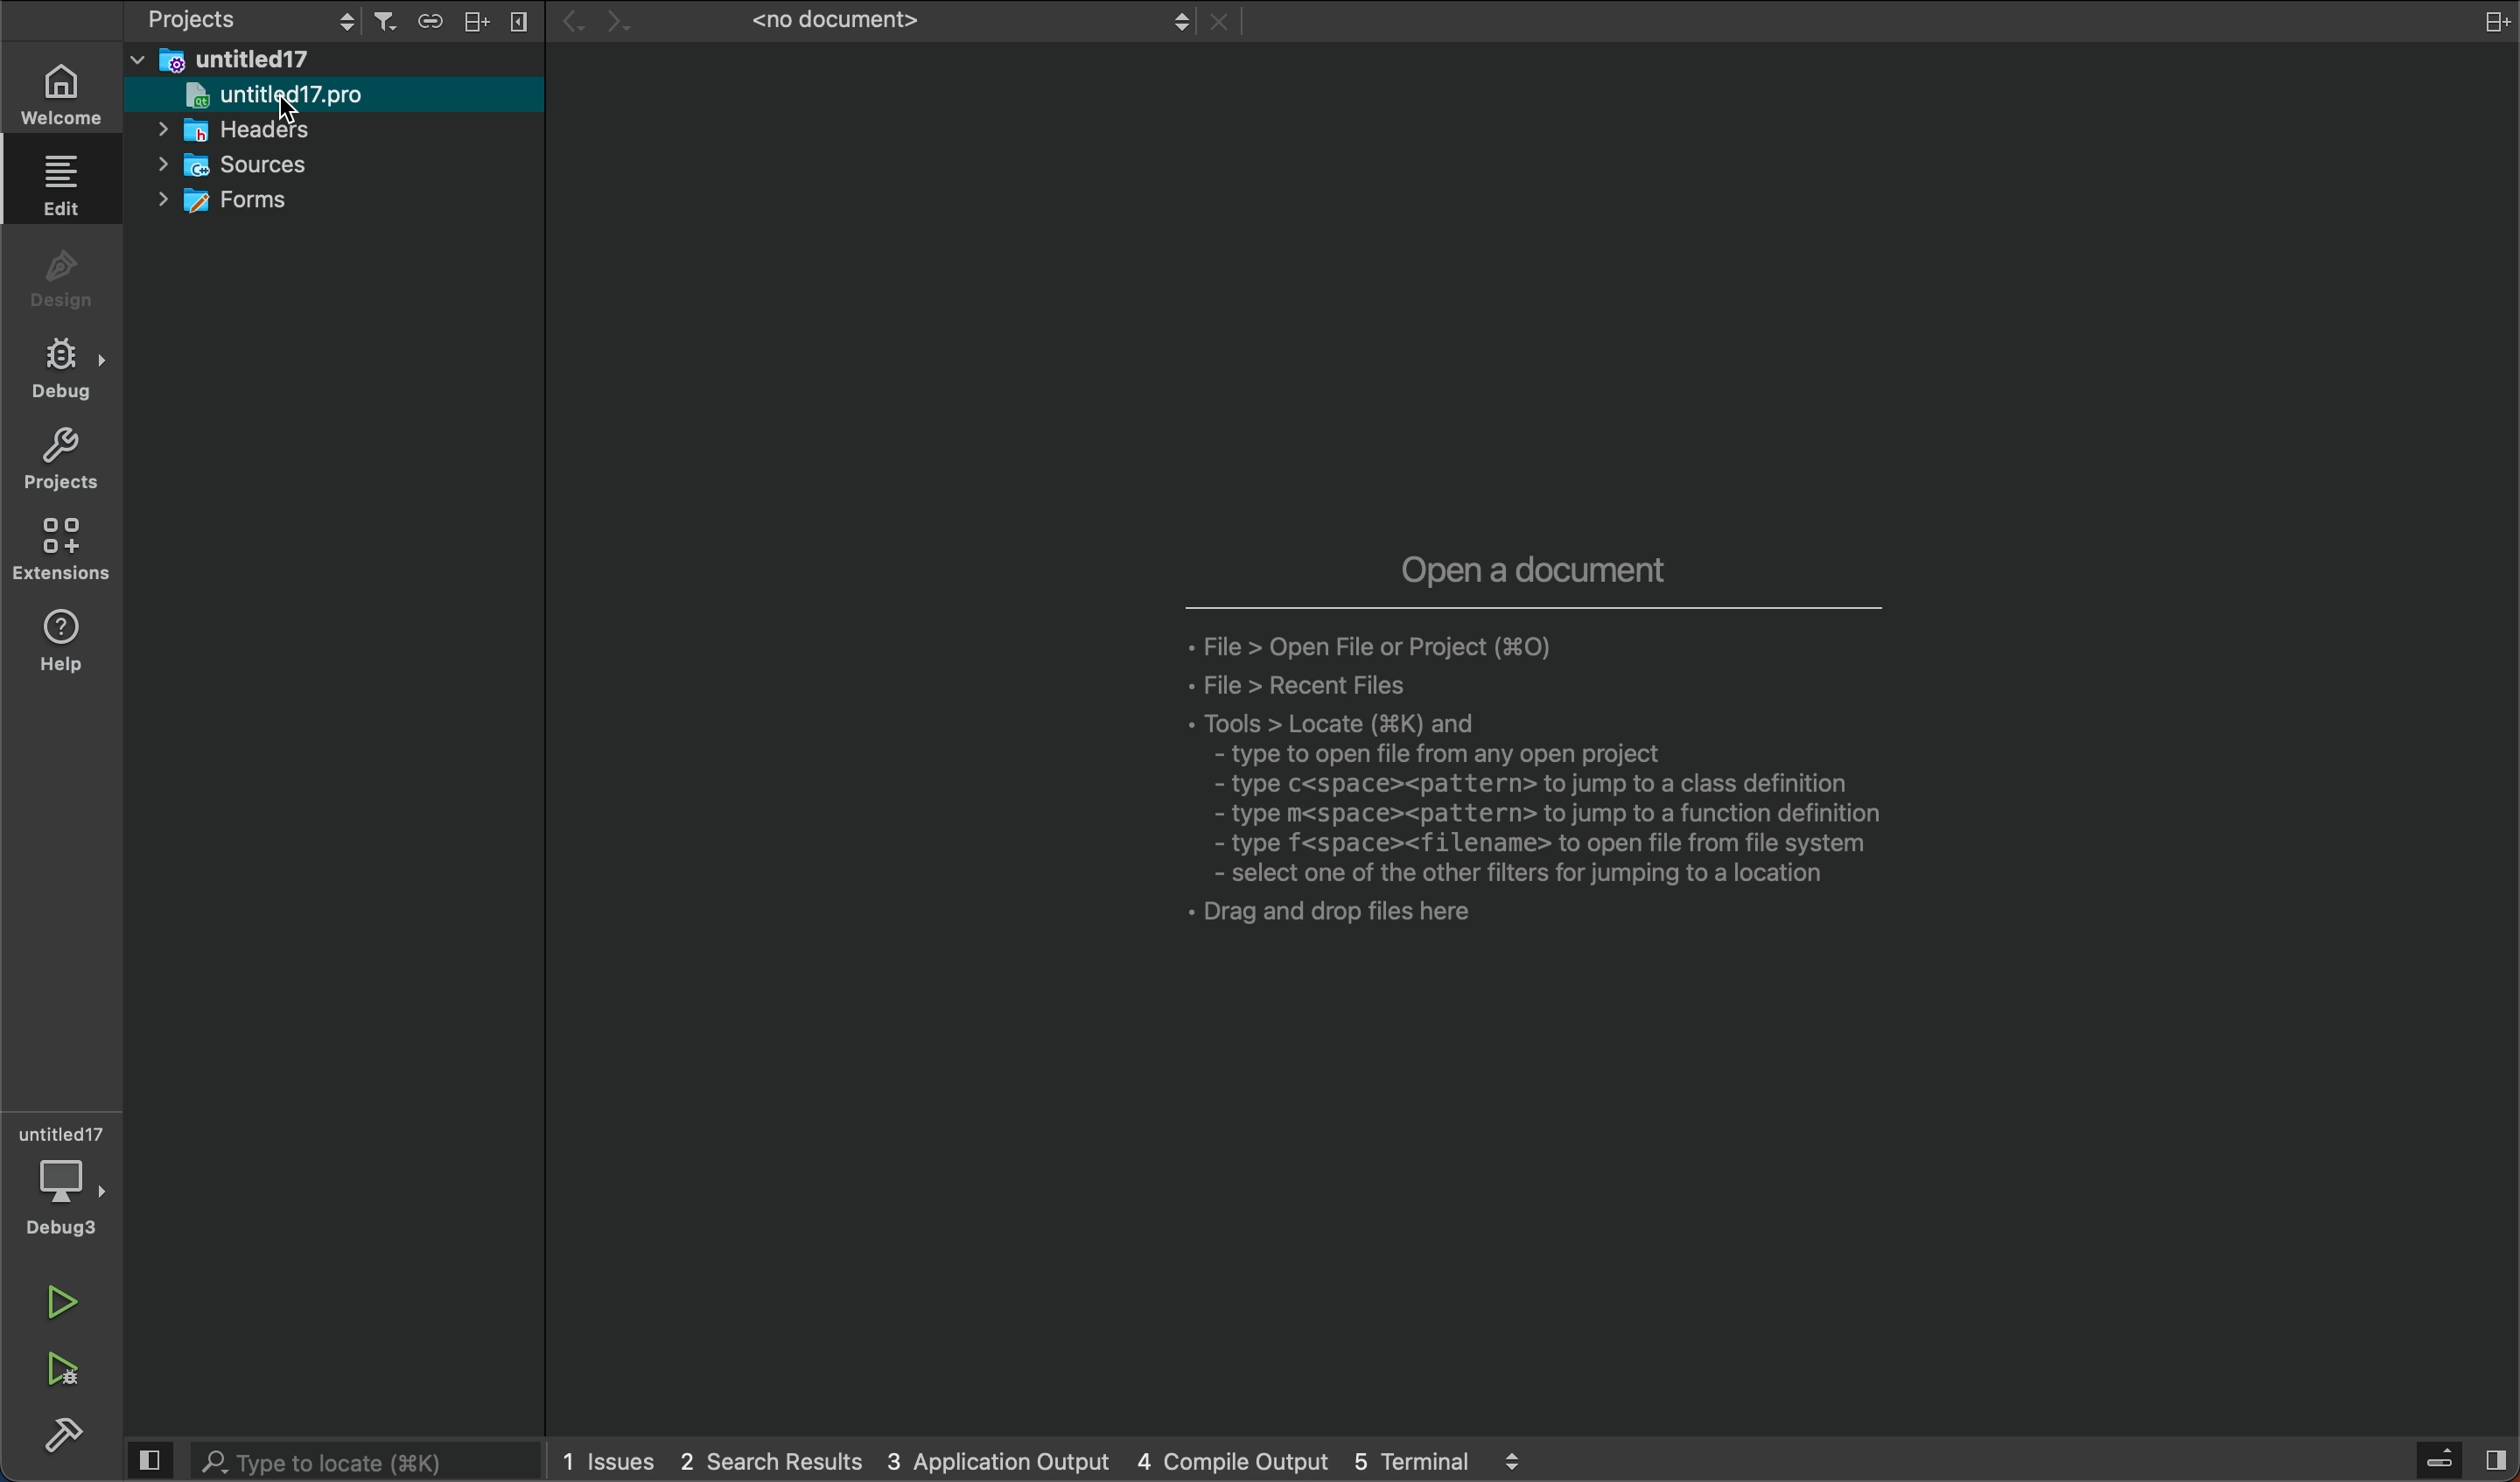 Image resolution: width=2520 pixels, height=1482 pixels. What do you see at coordinates (65, 550) in the screenshot?
I see `extensions` at bounding box center [65, 550].